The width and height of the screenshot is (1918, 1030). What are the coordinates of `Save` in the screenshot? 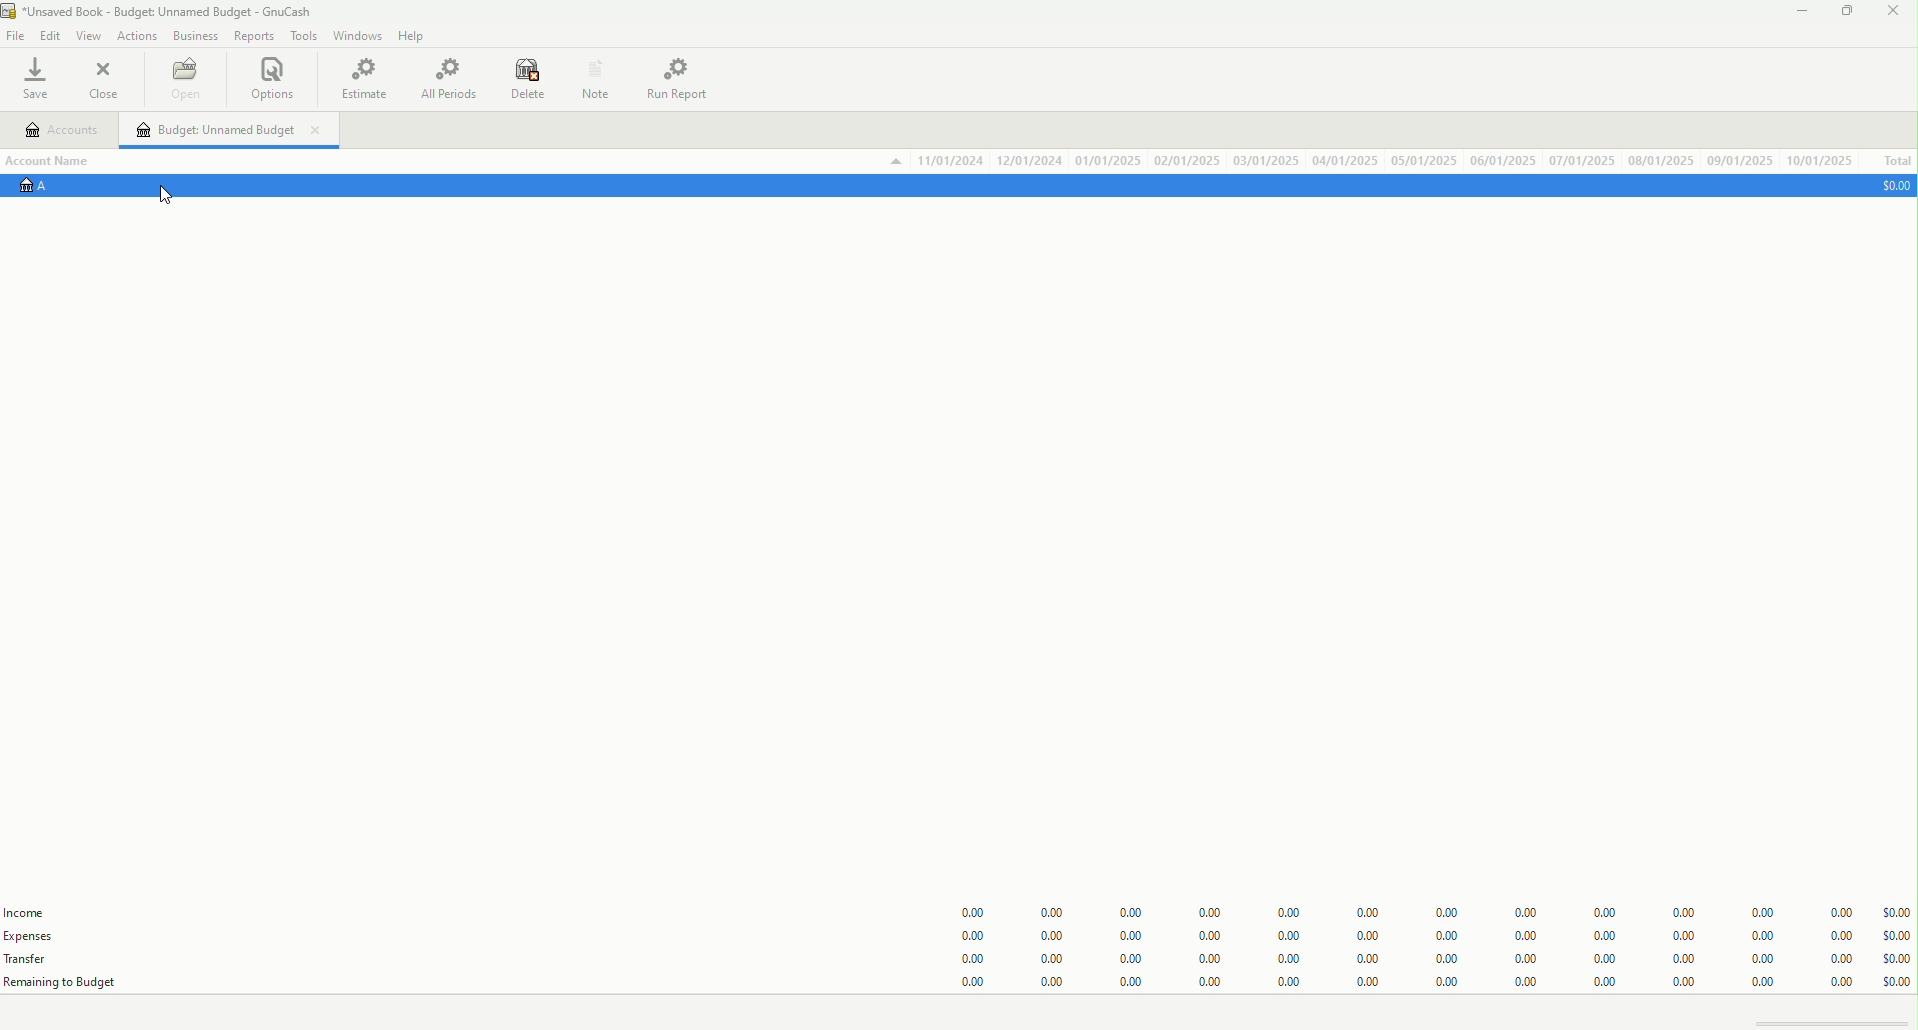 It's located at (41, 77).